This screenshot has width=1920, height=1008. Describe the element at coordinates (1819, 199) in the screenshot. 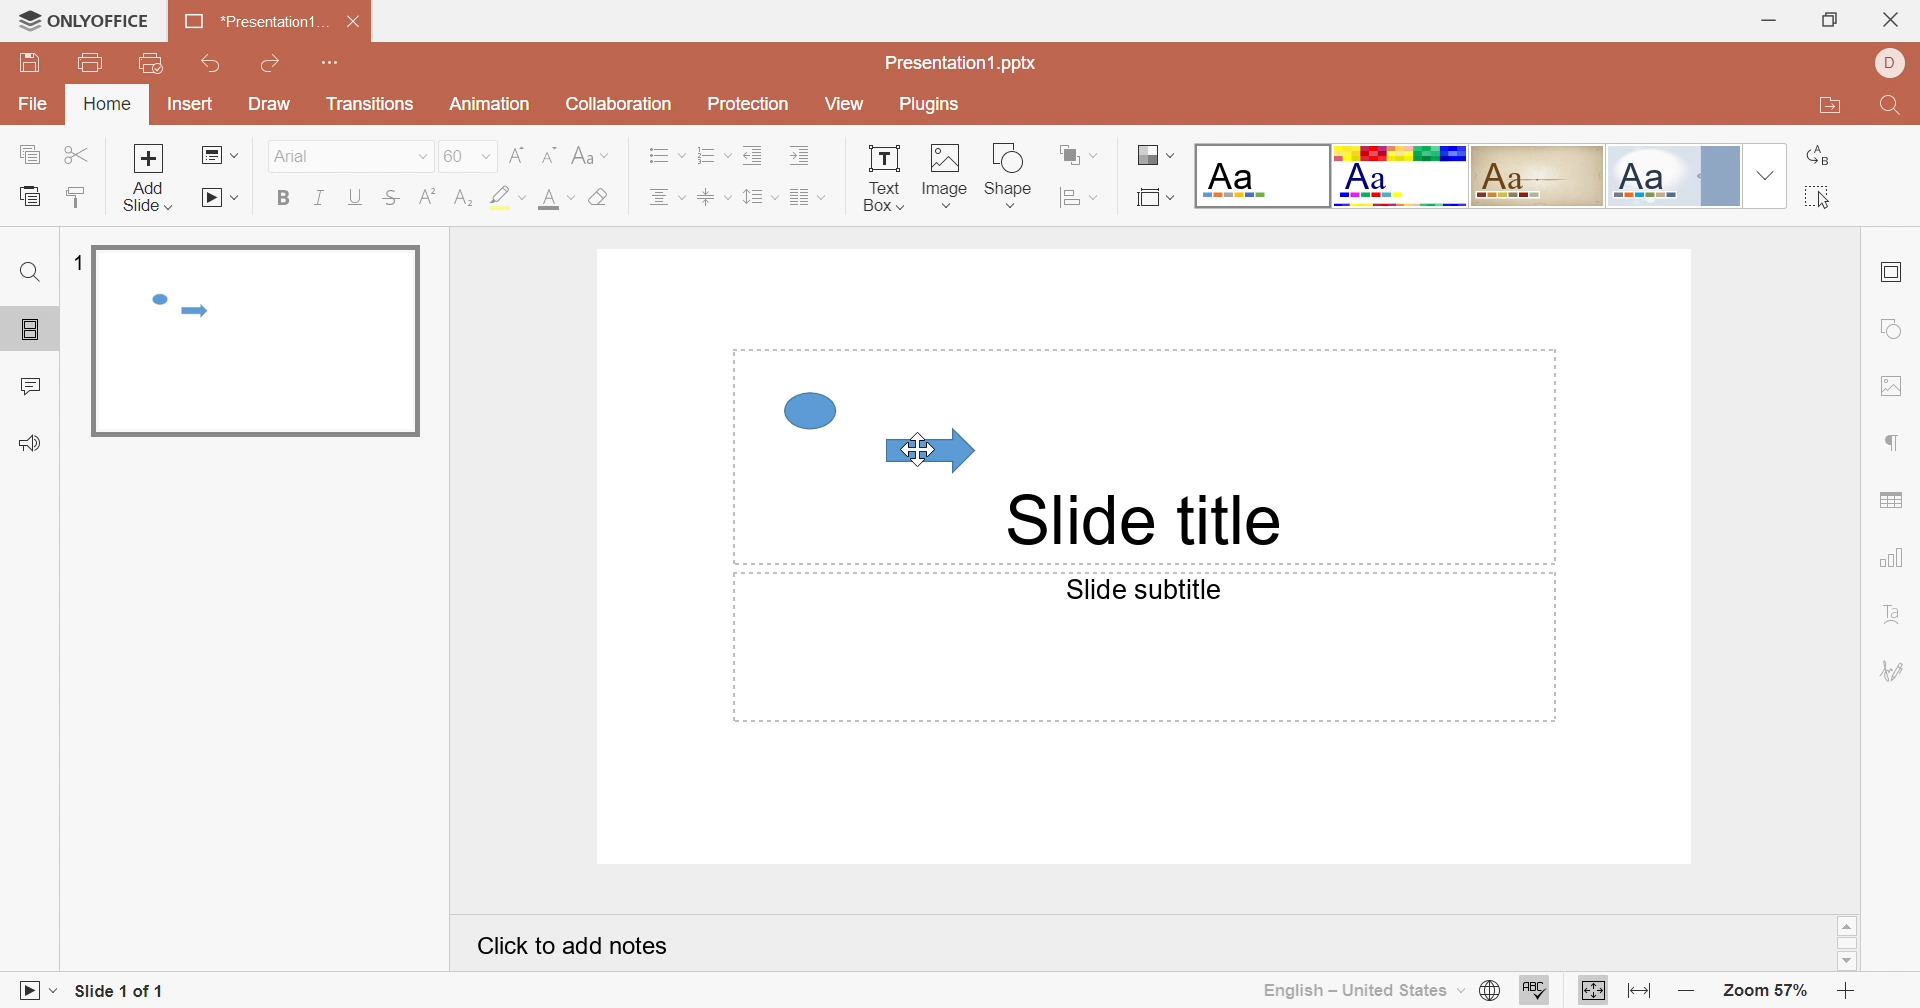

I see `Select all` at that location.